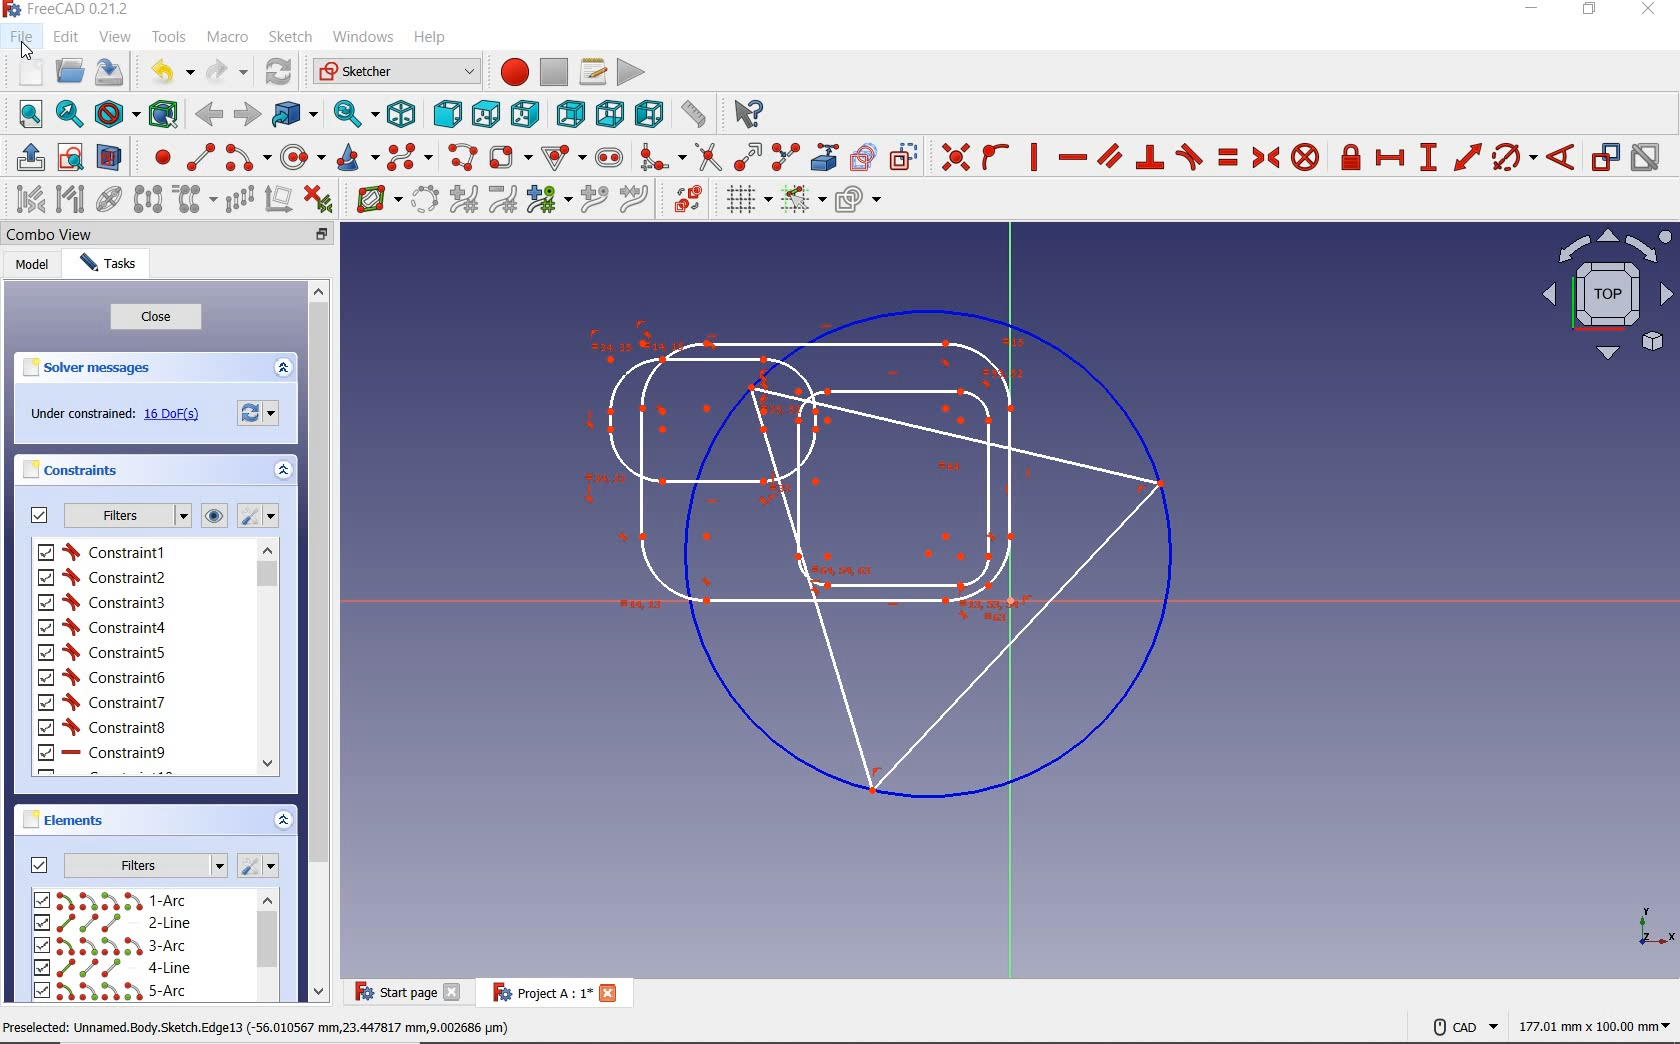  What do you see at coordinates (109, 72) in the screenshot?
I see `save` at bounding box center [109, 72].